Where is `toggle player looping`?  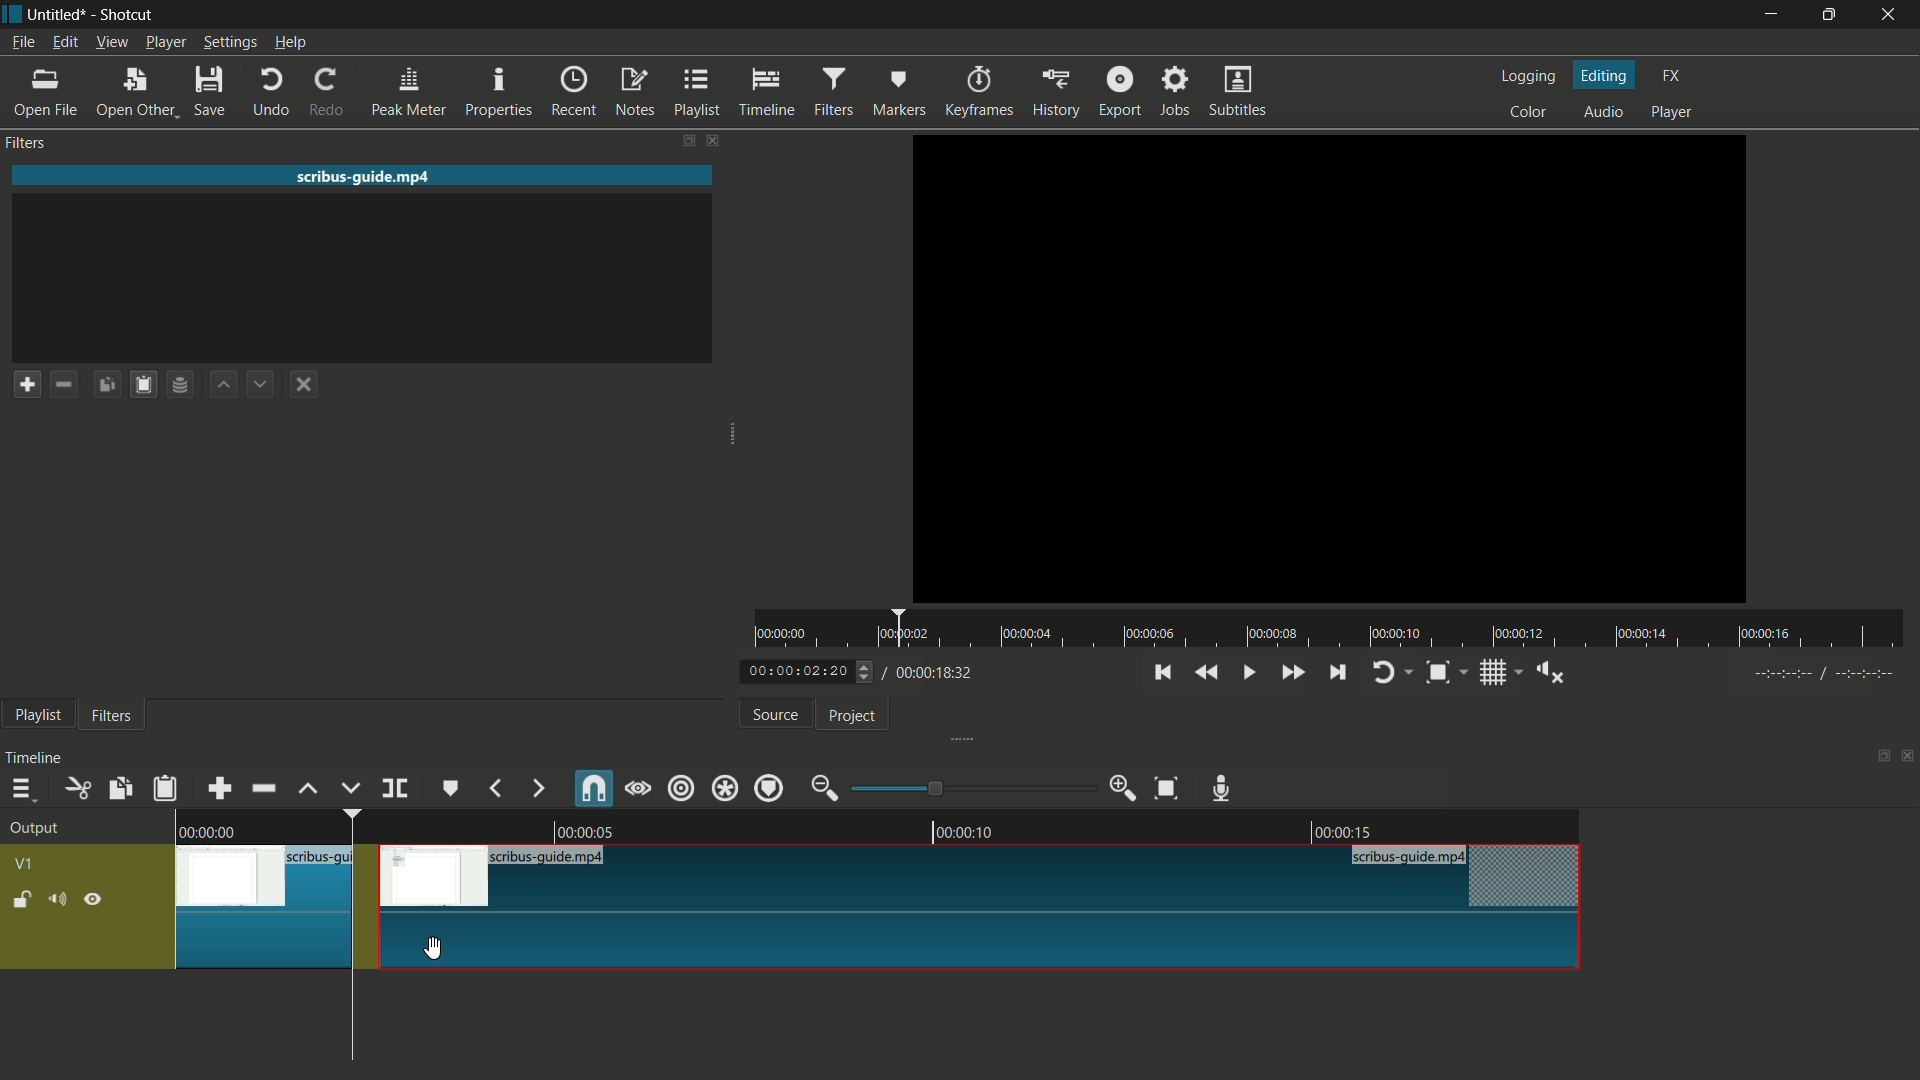
toggle player looping is located at coordinates (1385, 673).